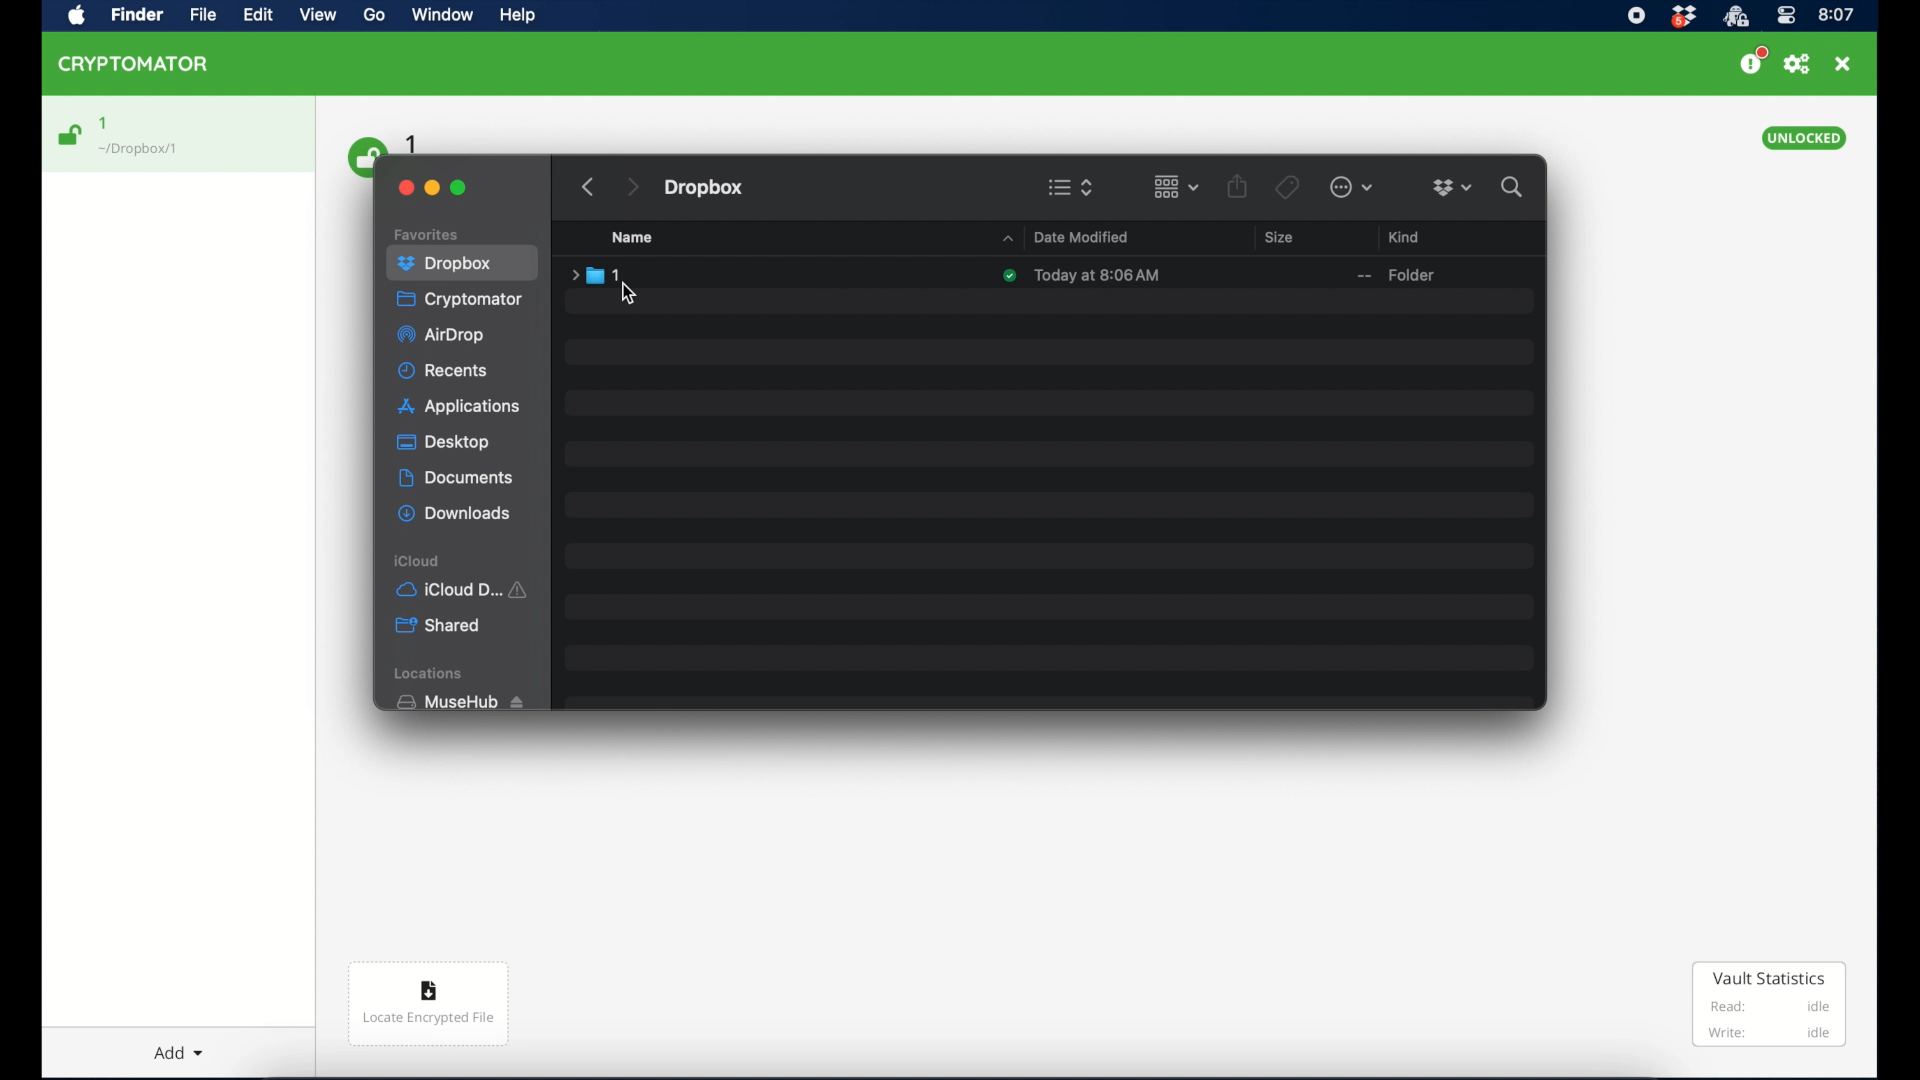 This screenshot has height=1080, width=1920. I want to click on musehub, so click(459, 702).